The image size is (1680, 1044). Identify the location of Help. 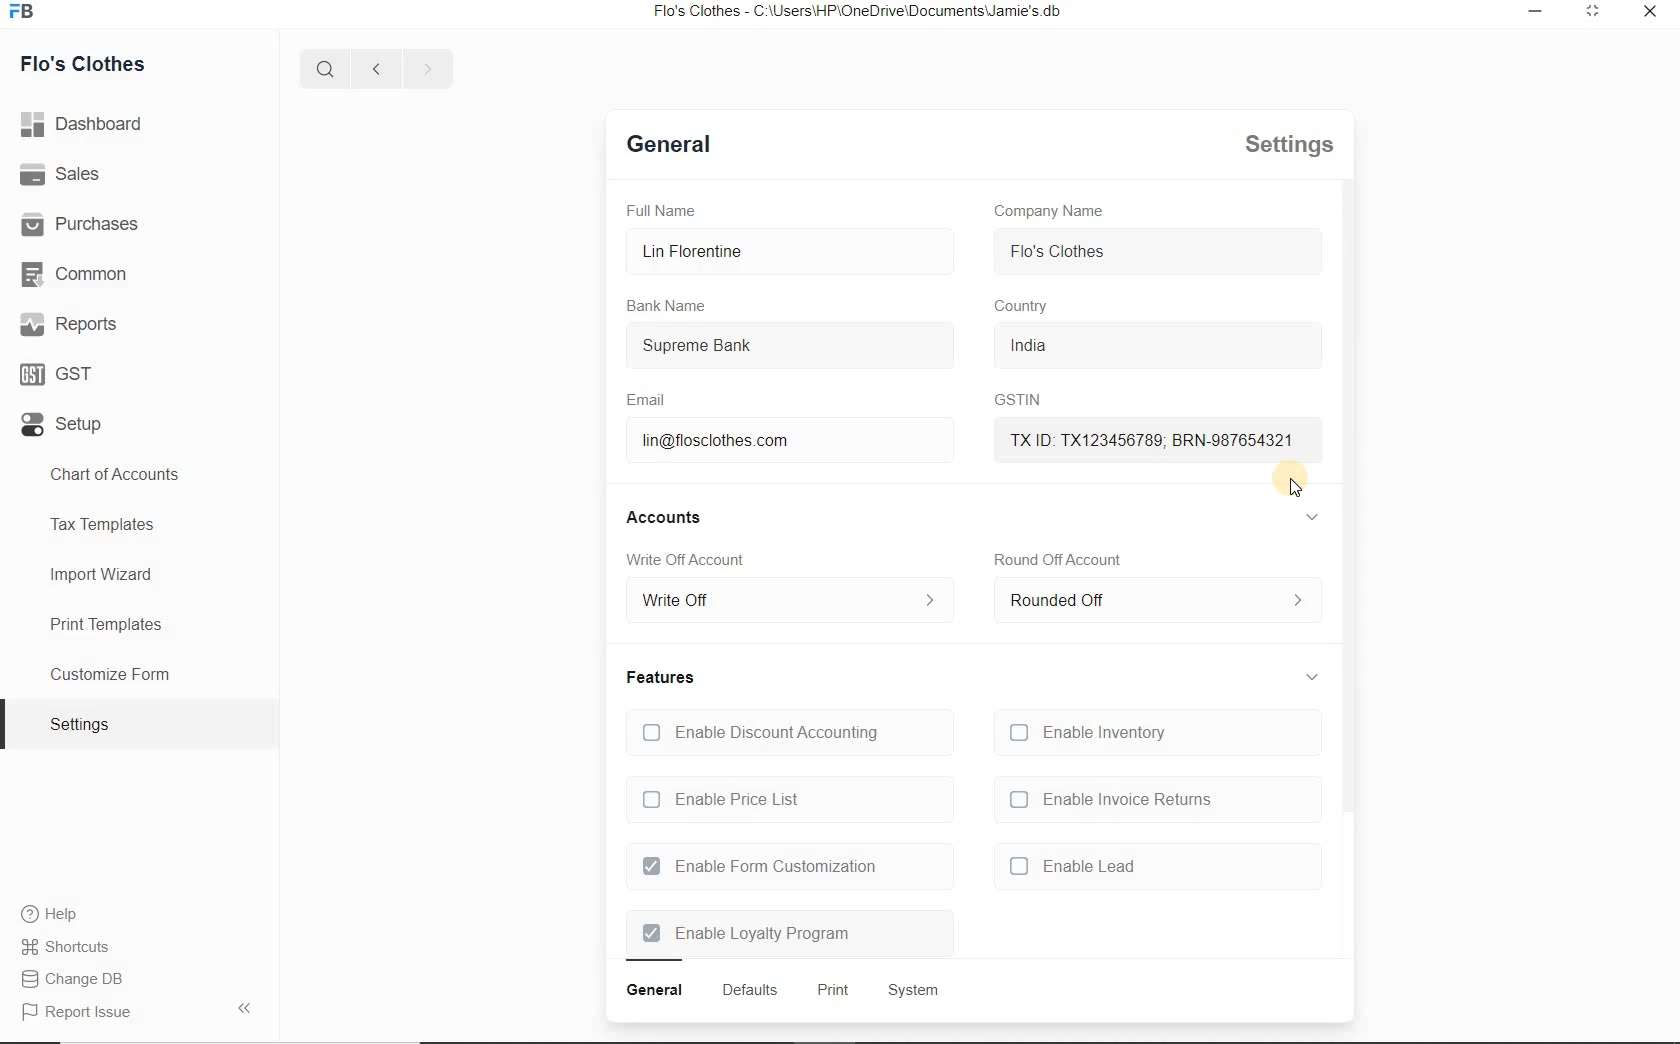
(56, 914).